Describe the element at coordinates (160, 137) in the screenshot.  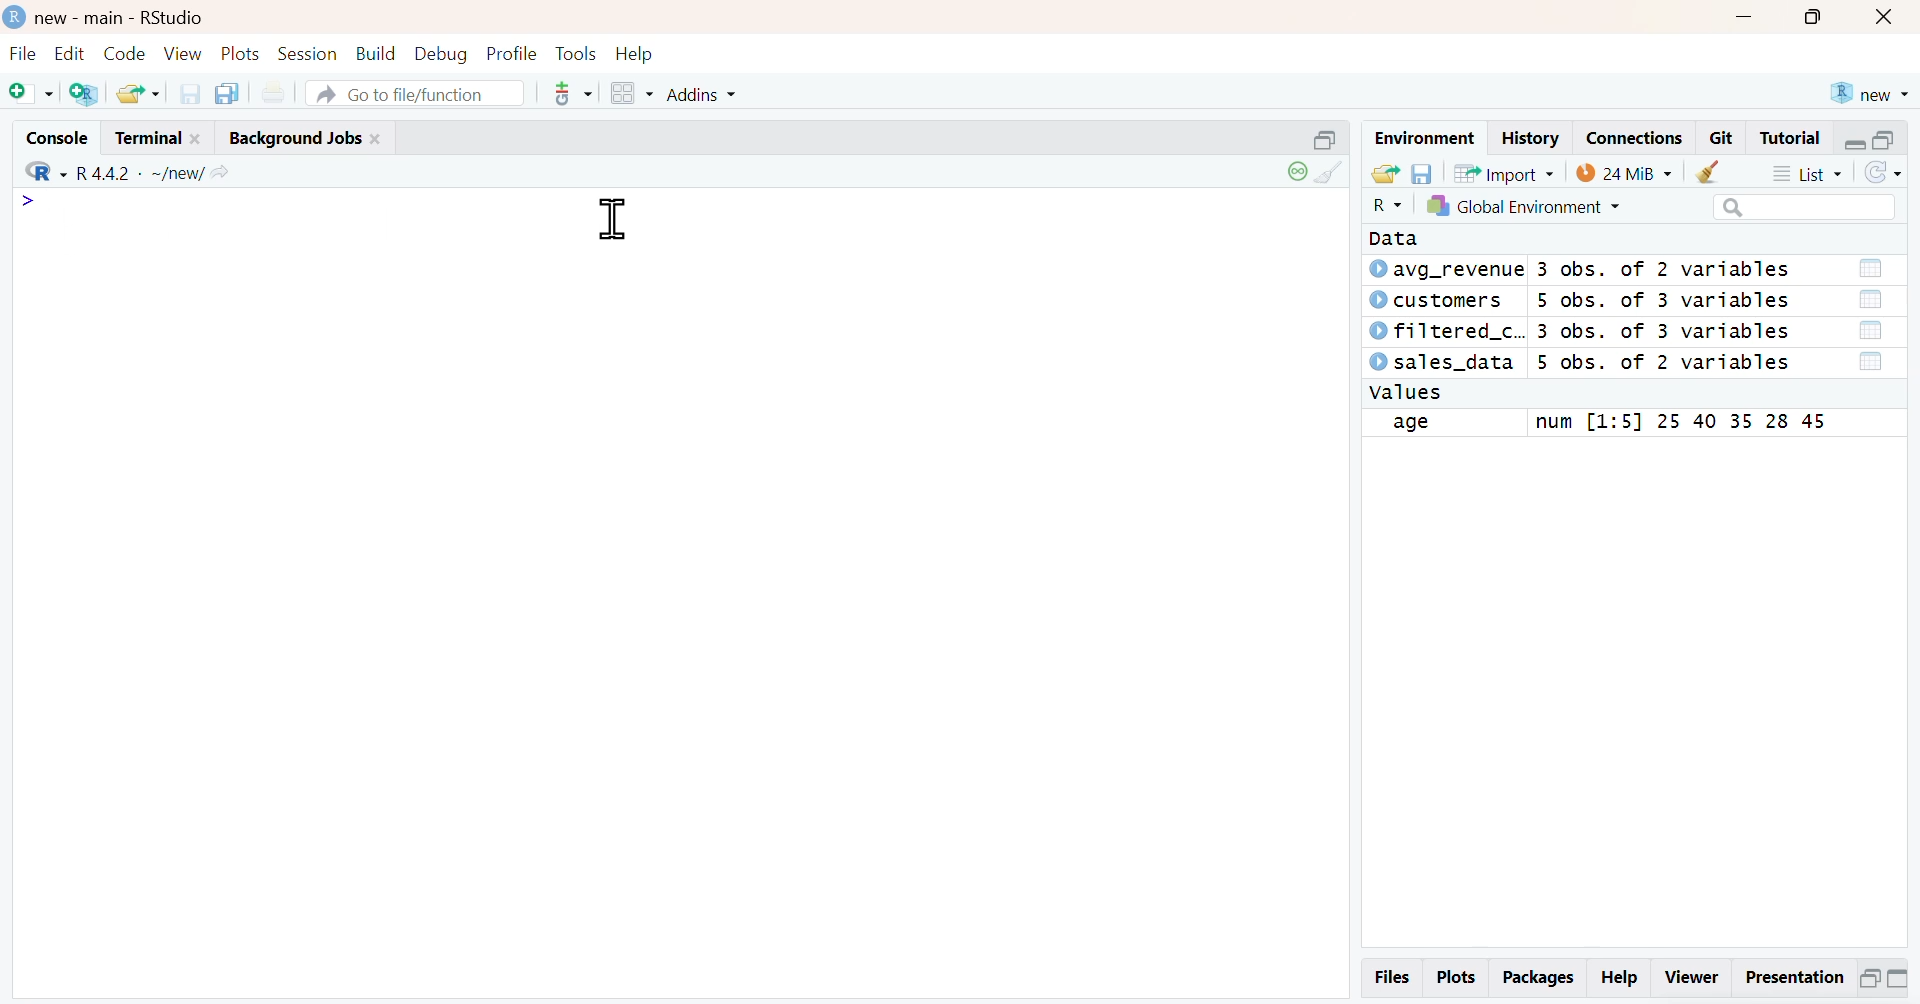
I see `Terminal` at that location.